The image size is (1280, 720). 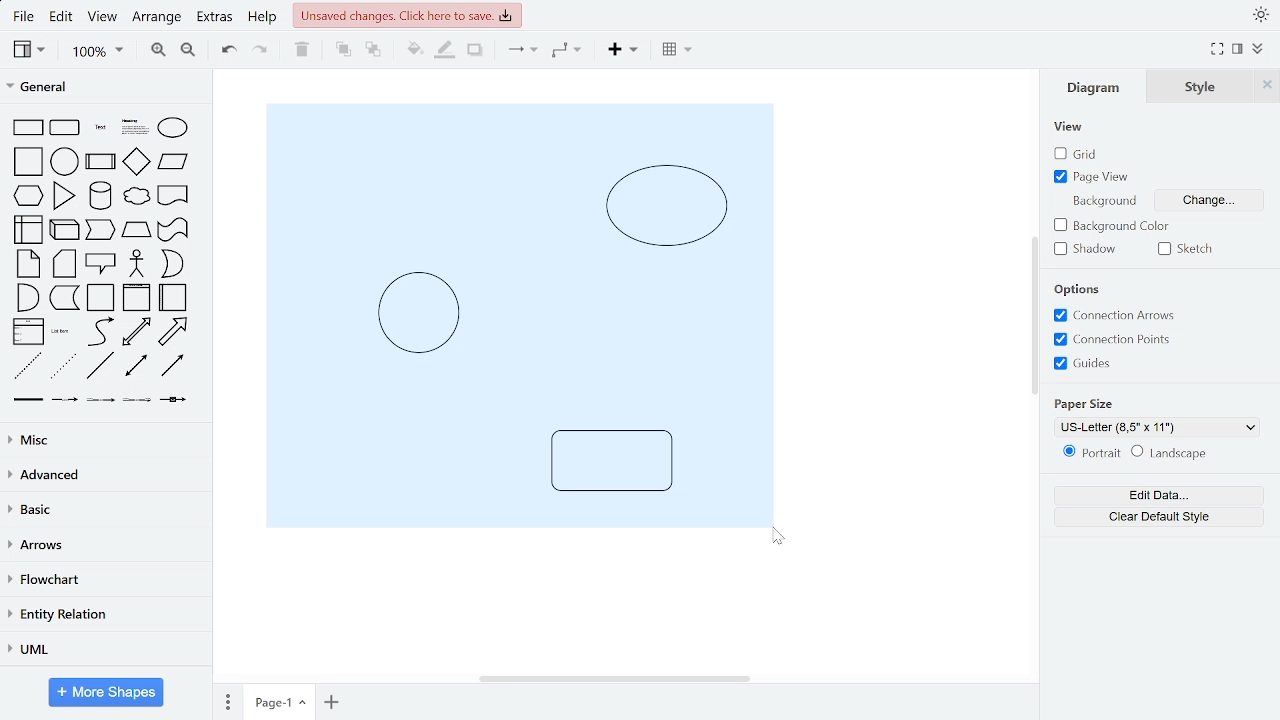 I want to click on bidirectional connector, so click(x=138, y=368).